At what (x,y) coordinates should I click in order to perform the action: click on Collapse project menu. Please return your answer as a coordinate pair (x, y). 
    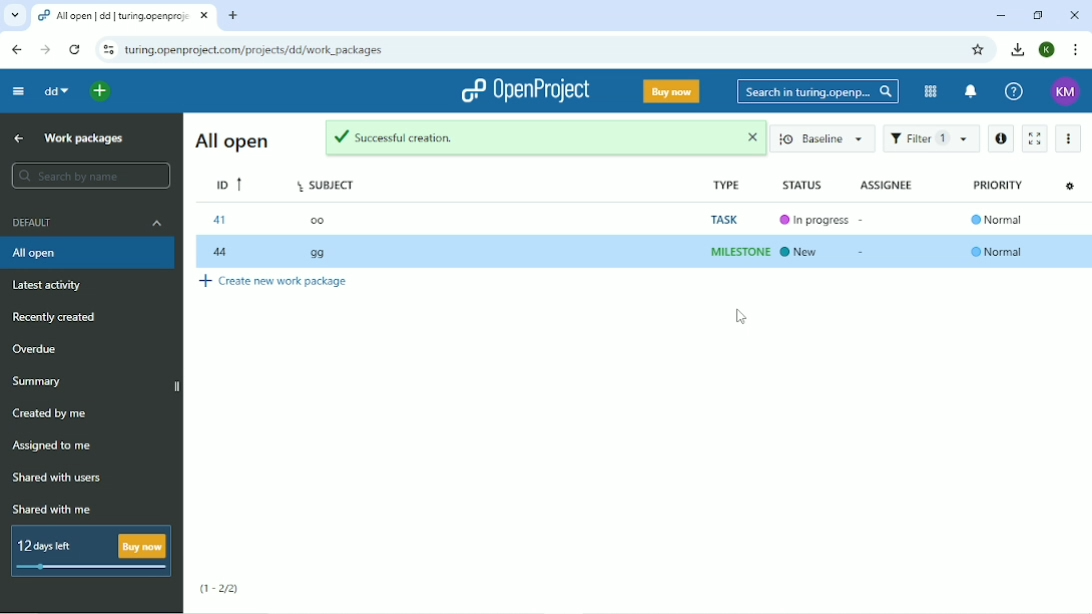
    Looking at the image, I should click on (19, 92).